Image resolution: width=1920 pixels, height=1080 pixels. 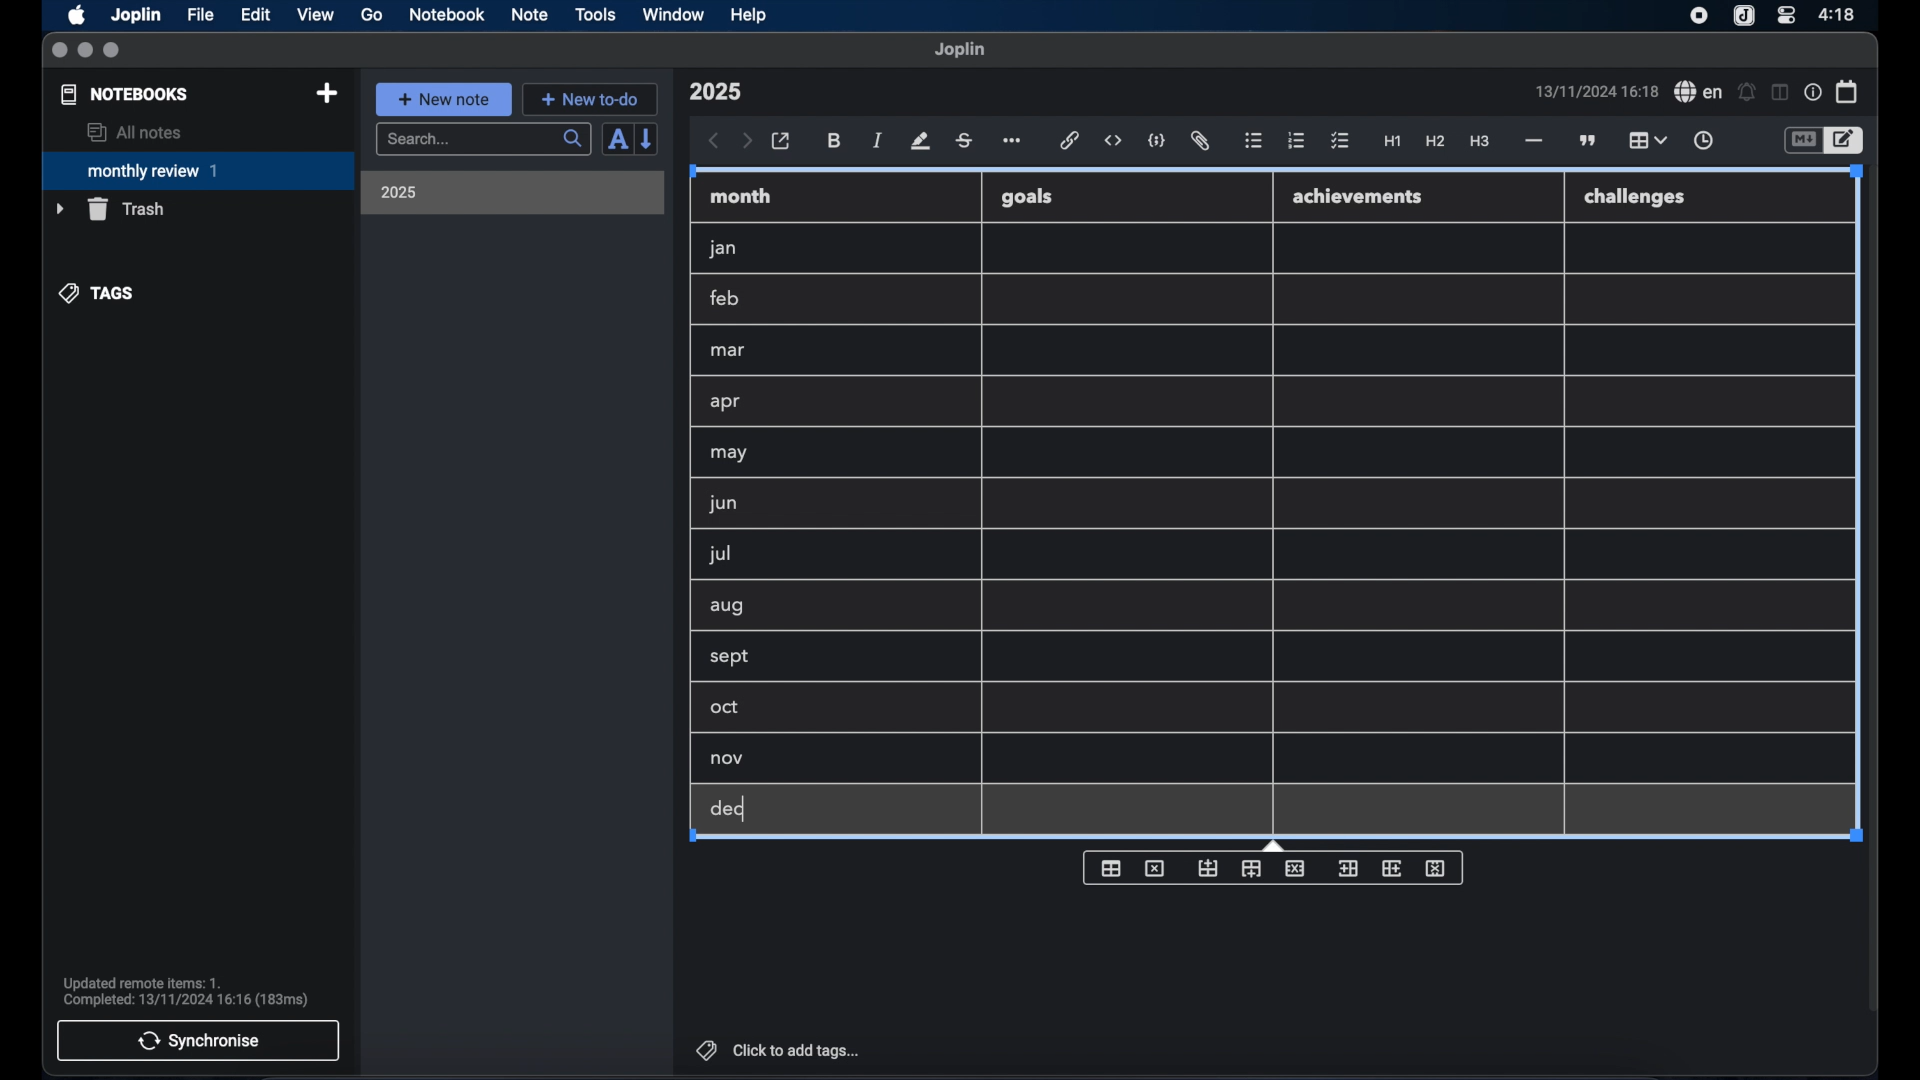 I want to click on bold, so click(x=836, y=141).